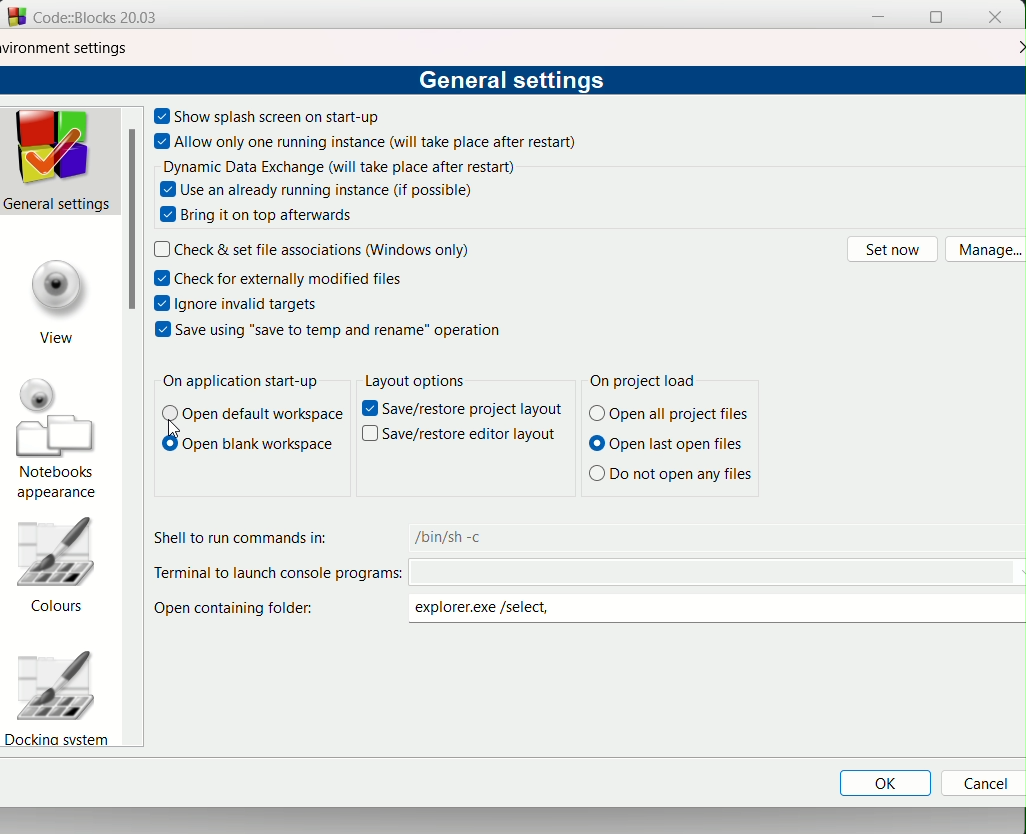  Describe the element at coordinates (475, 410) in the screenshot. I see `` at that location.